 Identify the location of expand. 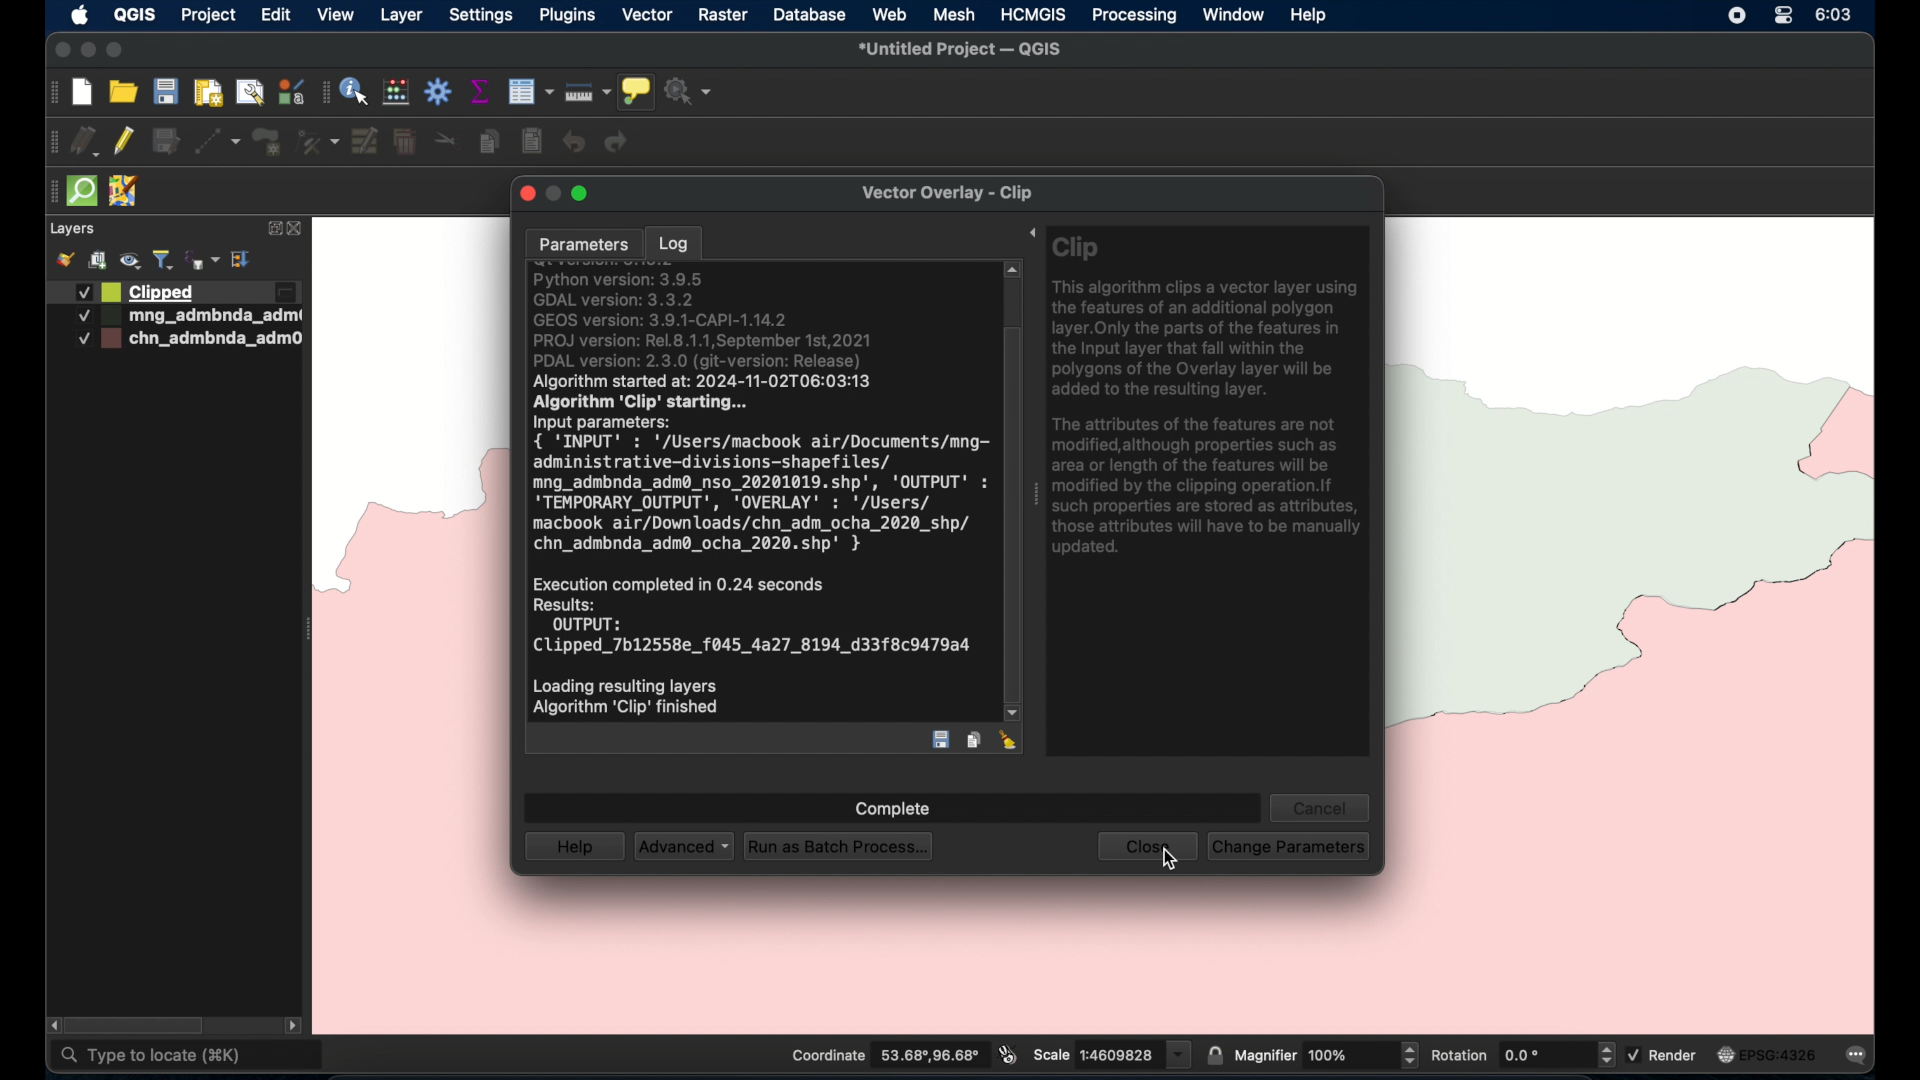
(271, 230).